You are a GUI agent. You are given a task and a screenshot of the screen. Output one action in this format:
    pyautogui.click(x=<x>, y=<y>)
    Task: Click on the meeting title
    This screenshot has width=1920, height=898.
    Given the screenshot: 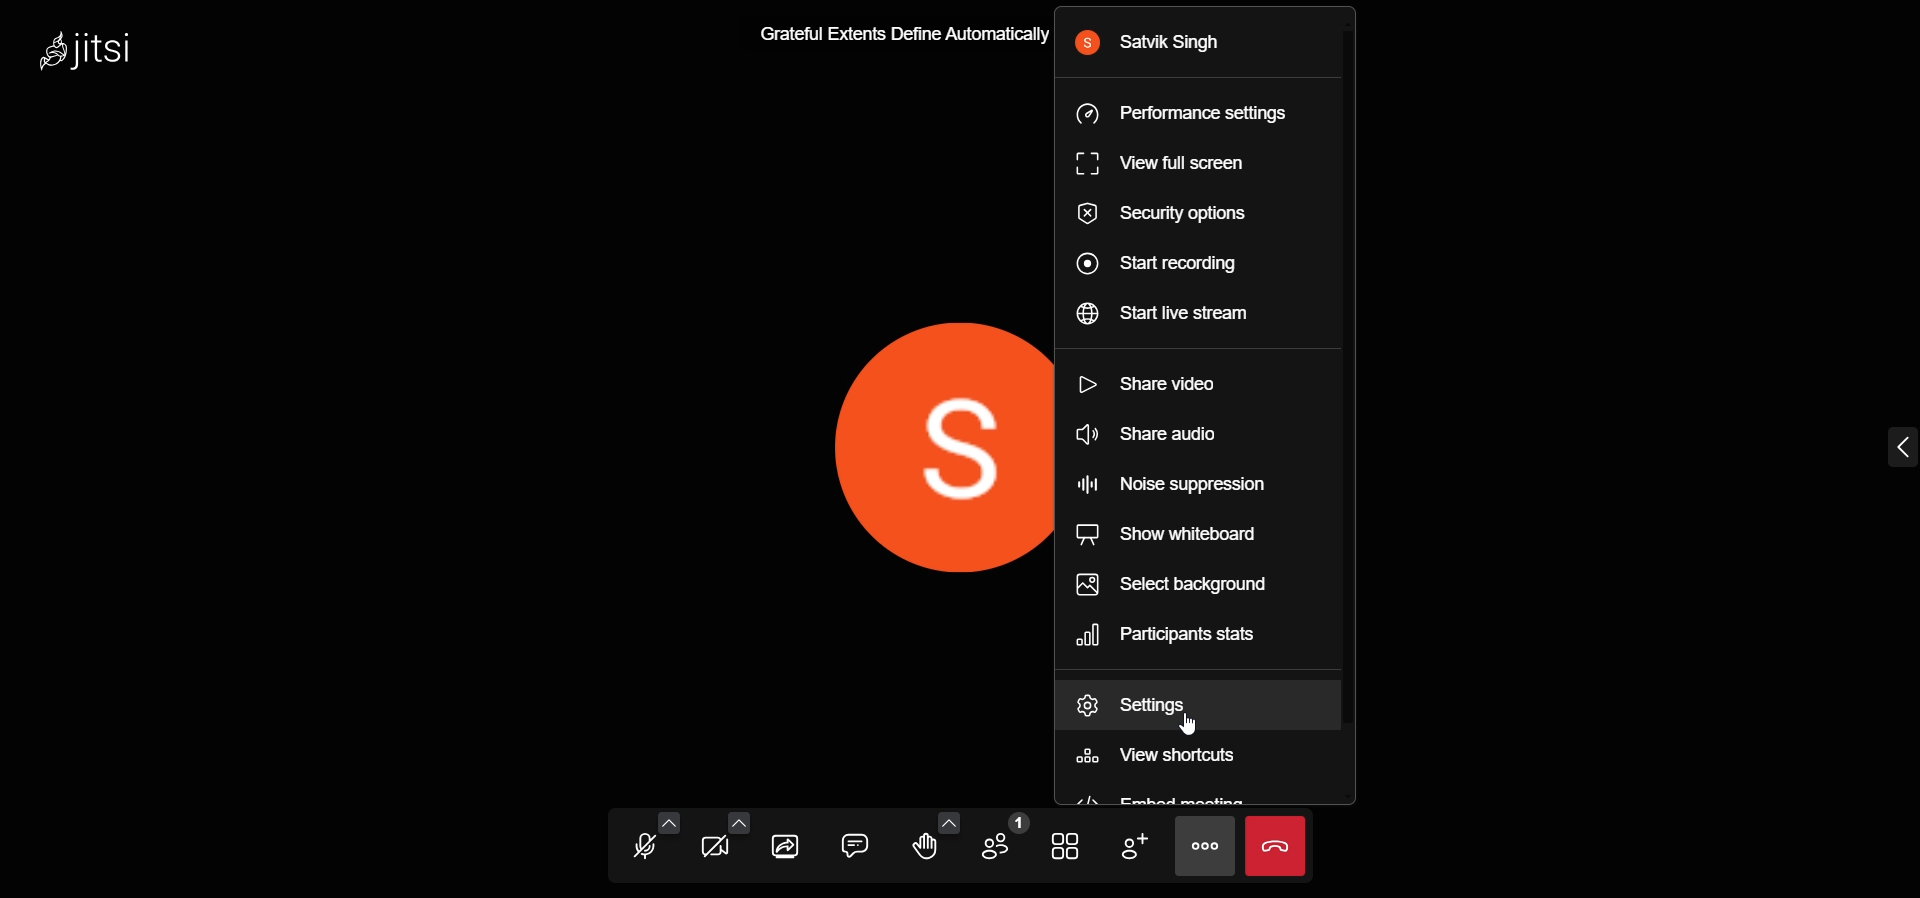 What is the action you would take?
    pyautogui.click(x=889, y=38)
    